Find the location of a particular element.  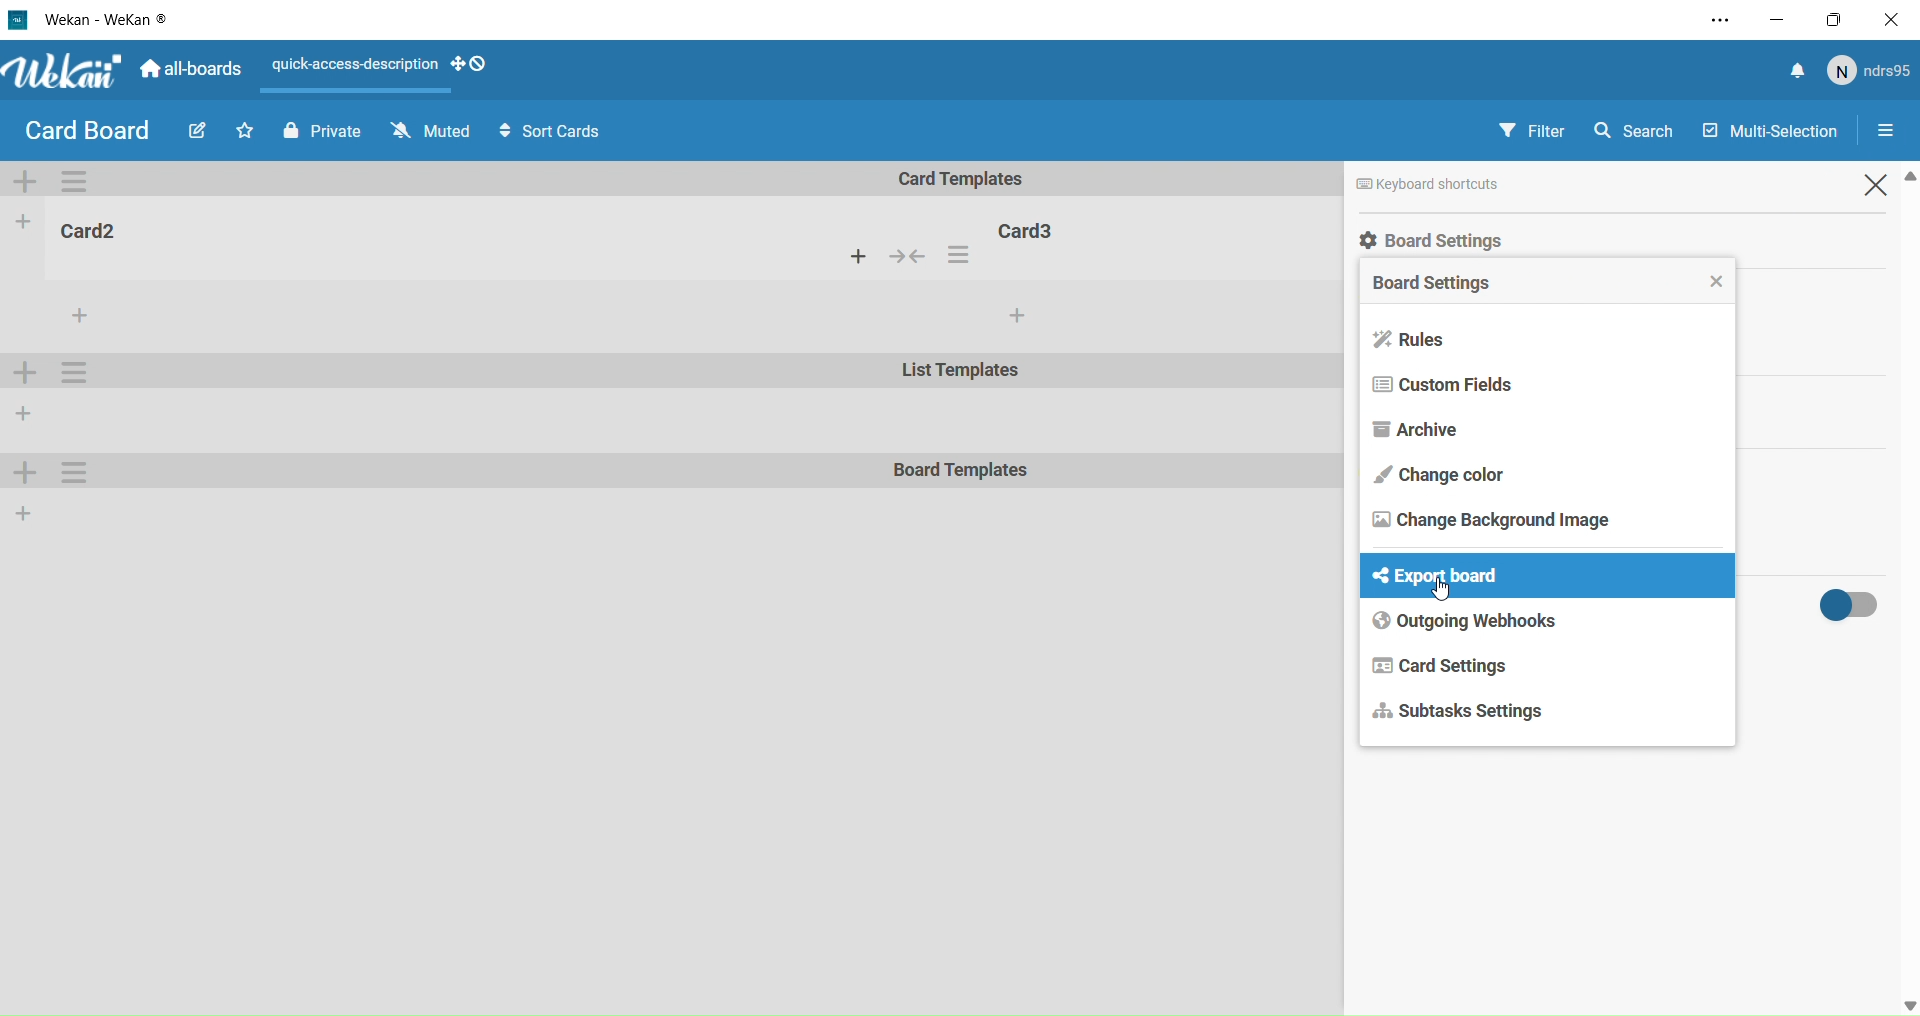

 is located at coordinates (117, 235).